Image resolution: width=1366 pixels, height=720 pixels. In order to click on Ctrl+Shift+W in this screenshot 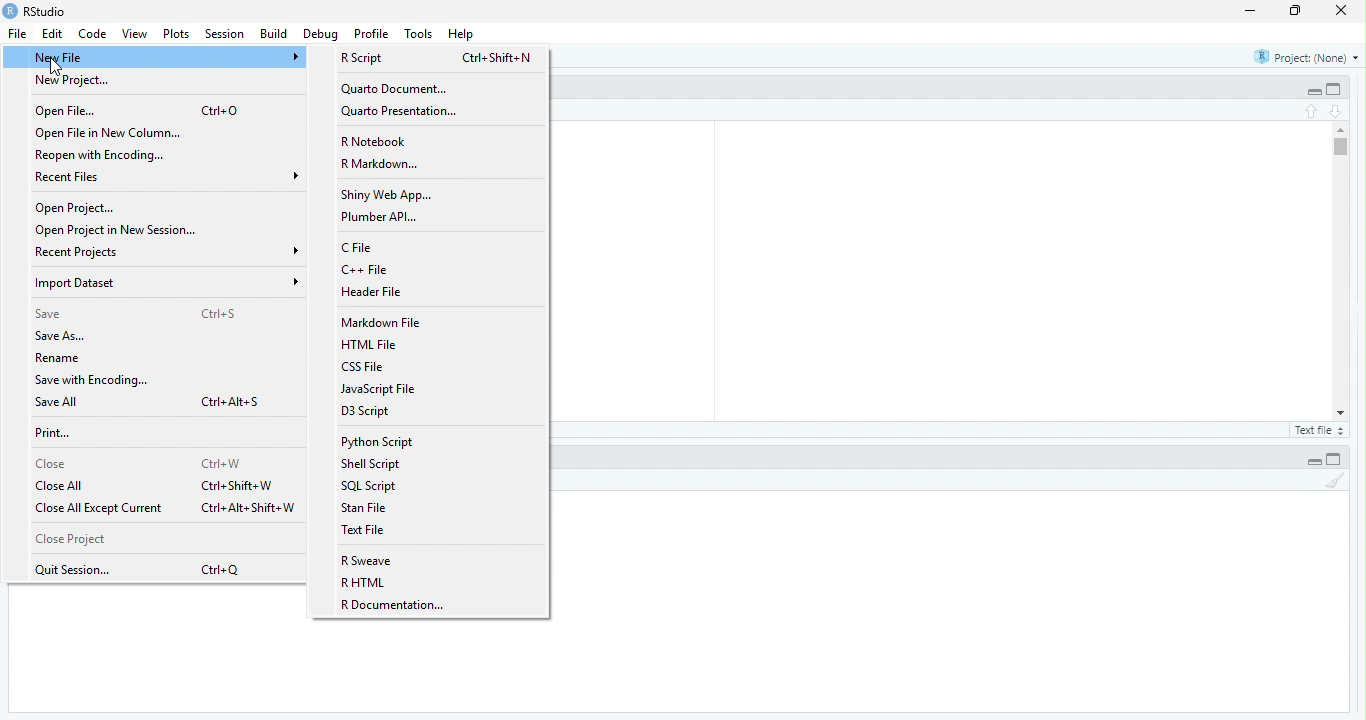, I will do `click(240, 485)`.